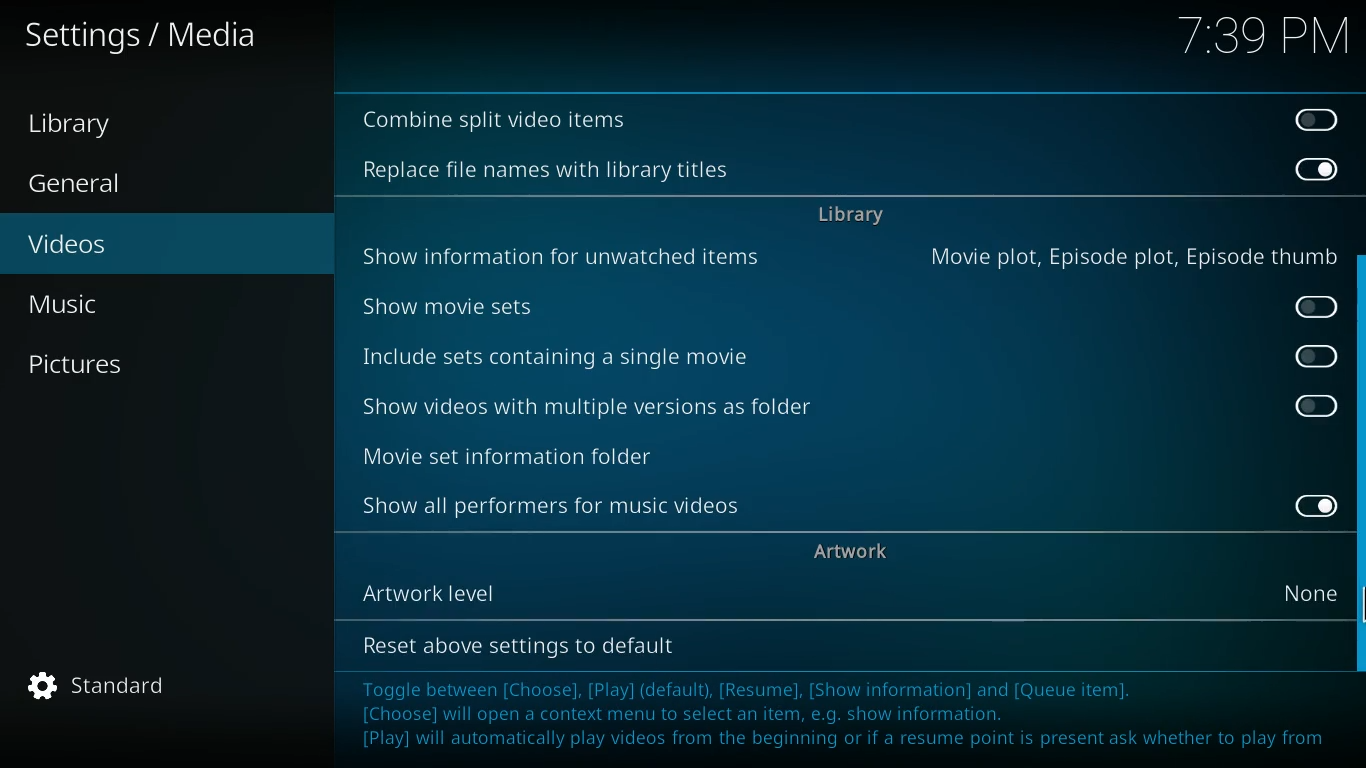  I want to click on pictures, so click(149, 365).